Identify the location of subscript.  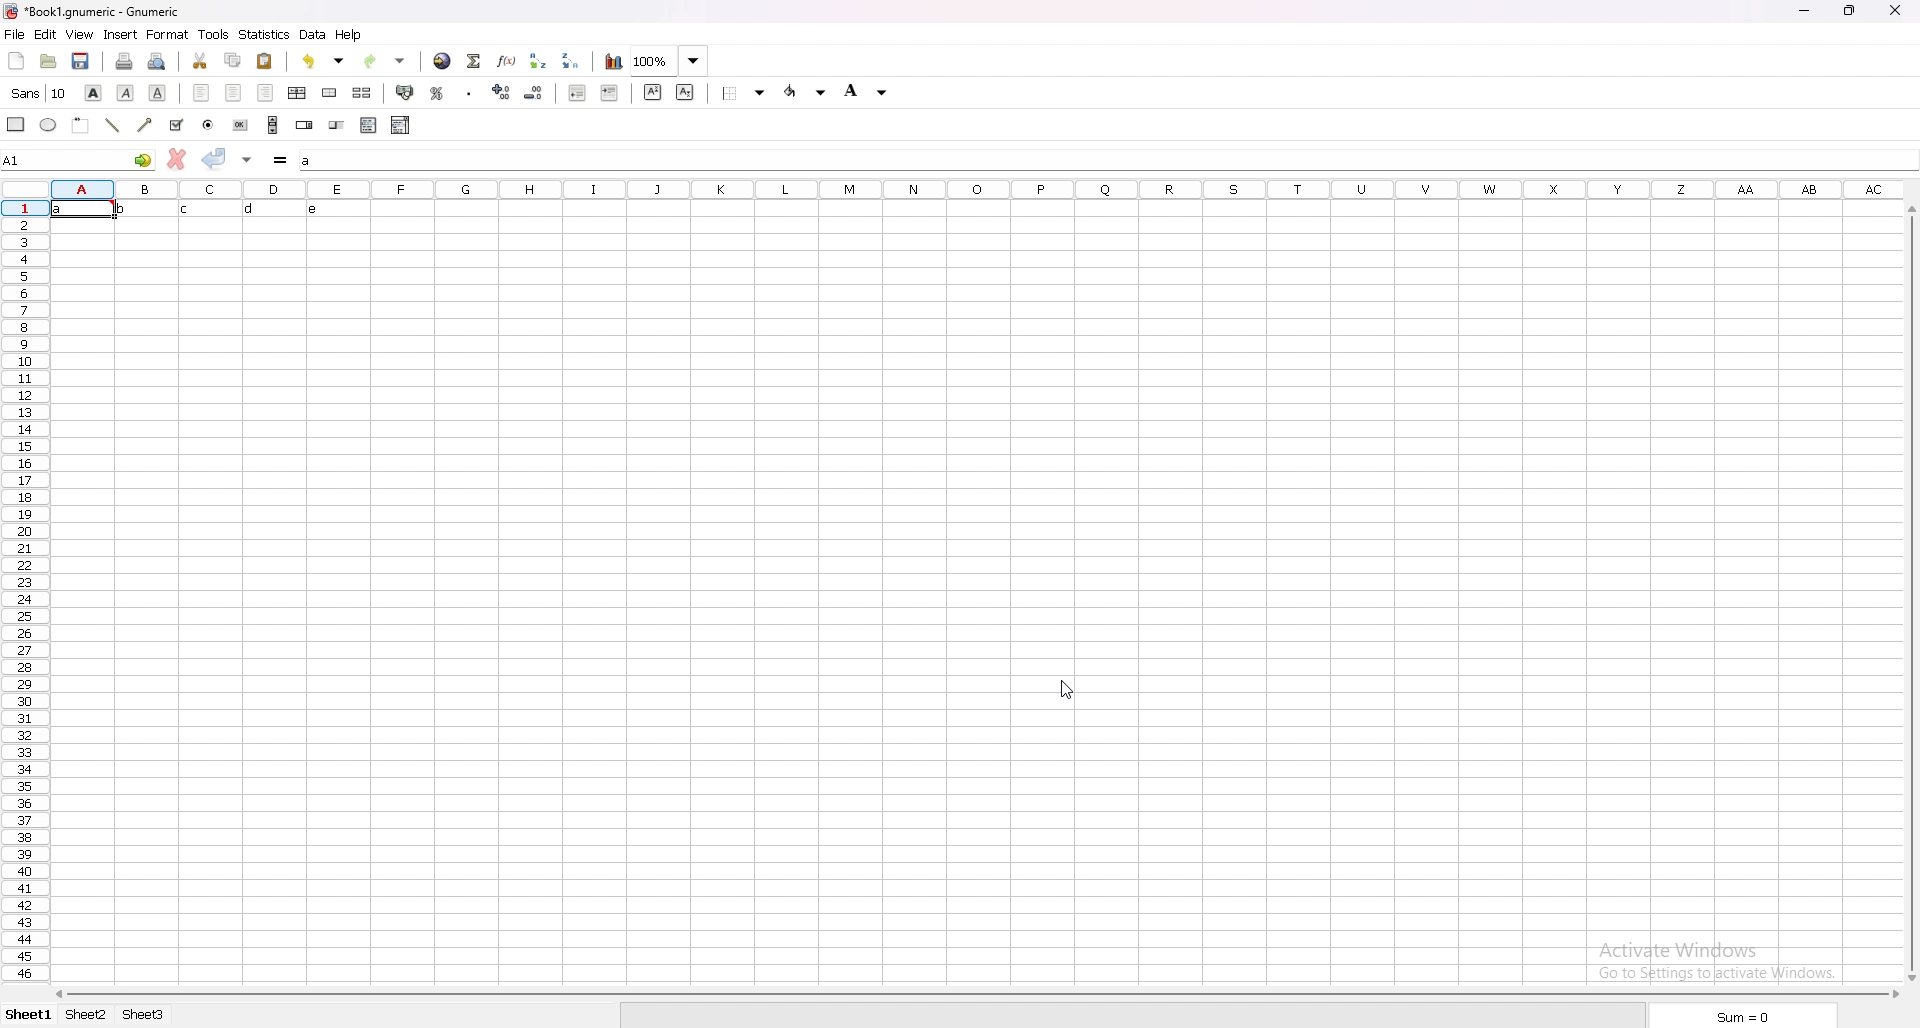
(685, 93).